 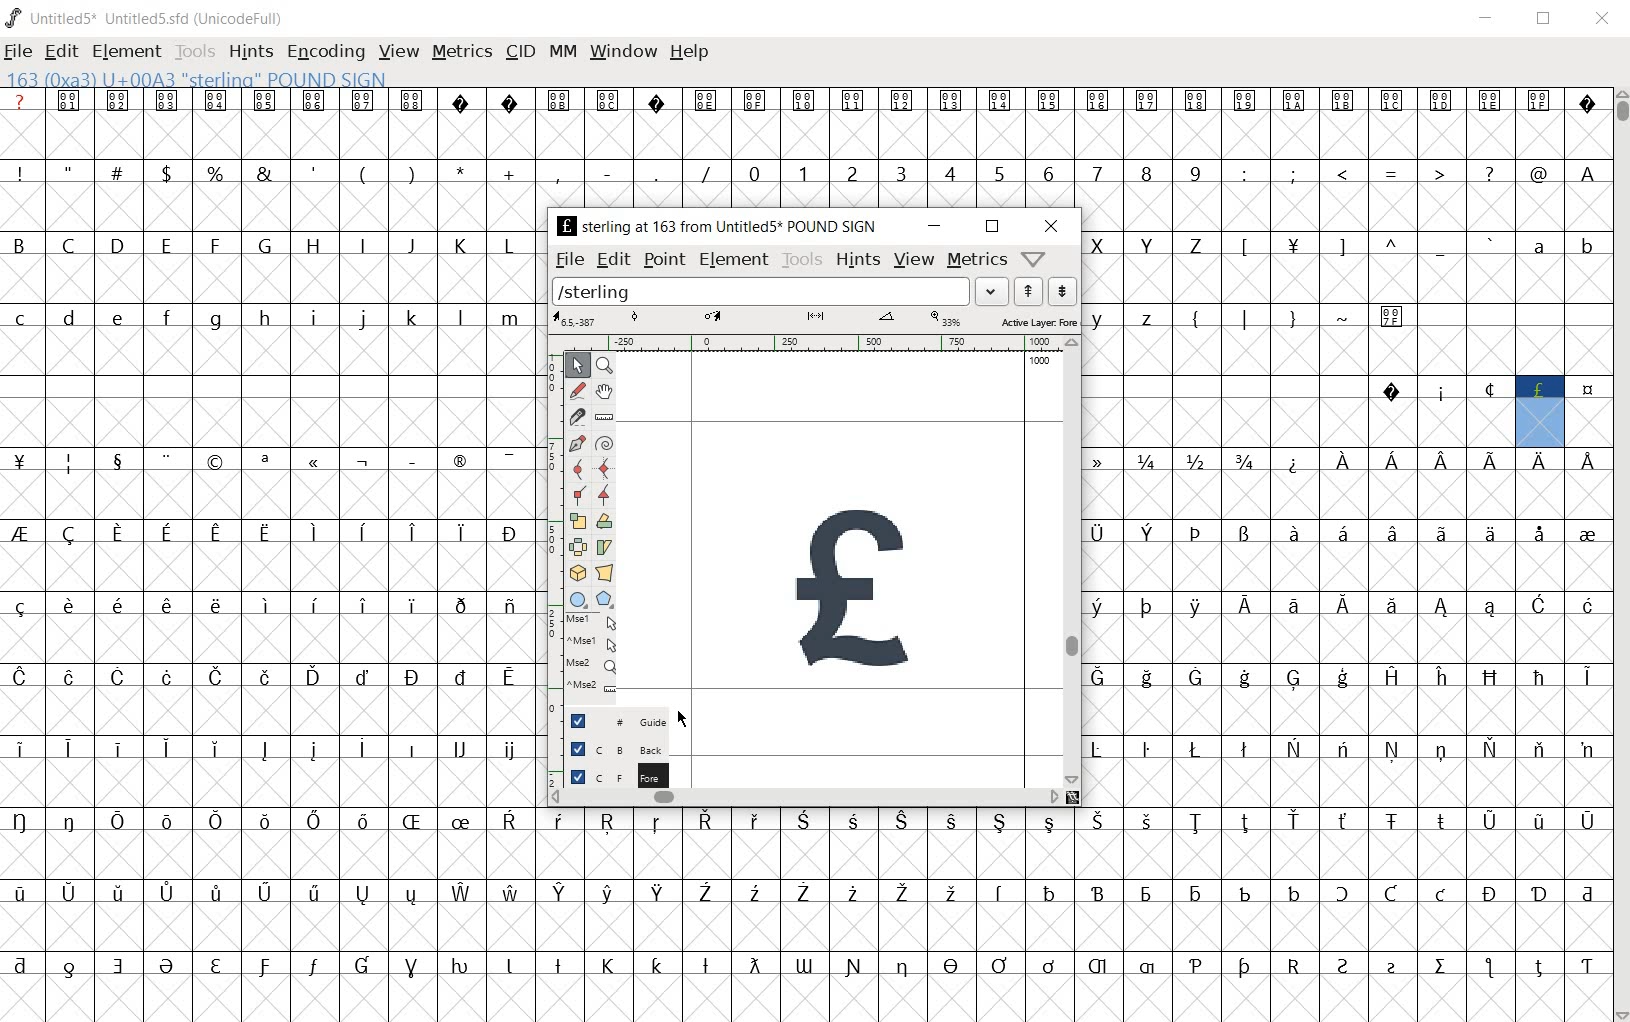 I want to click on Symbol, so click(x=24, y=462).